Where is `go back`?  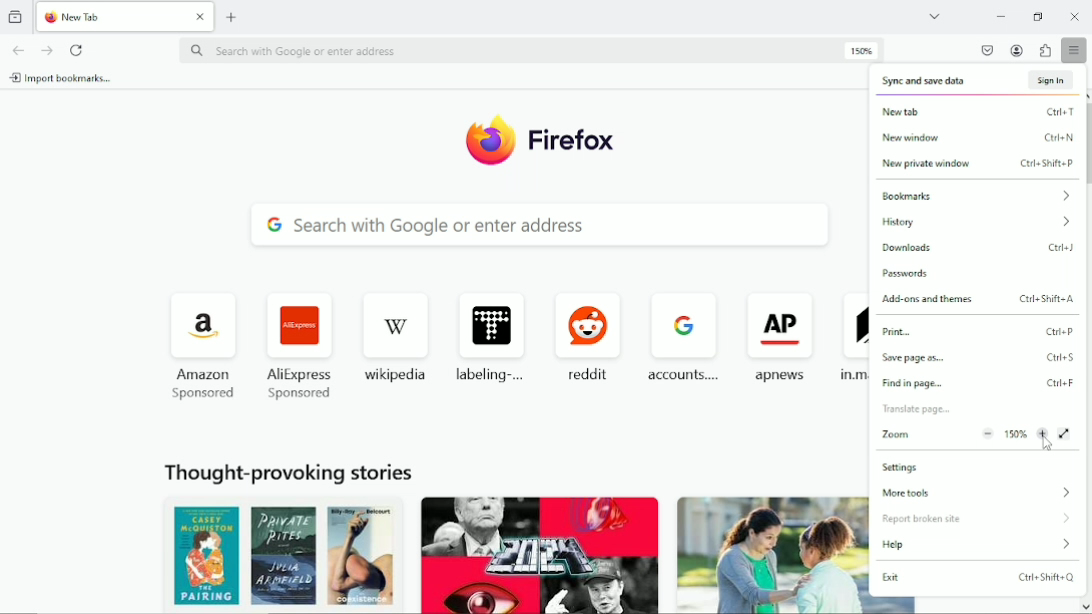 go back is located at coordinates (17, 50).